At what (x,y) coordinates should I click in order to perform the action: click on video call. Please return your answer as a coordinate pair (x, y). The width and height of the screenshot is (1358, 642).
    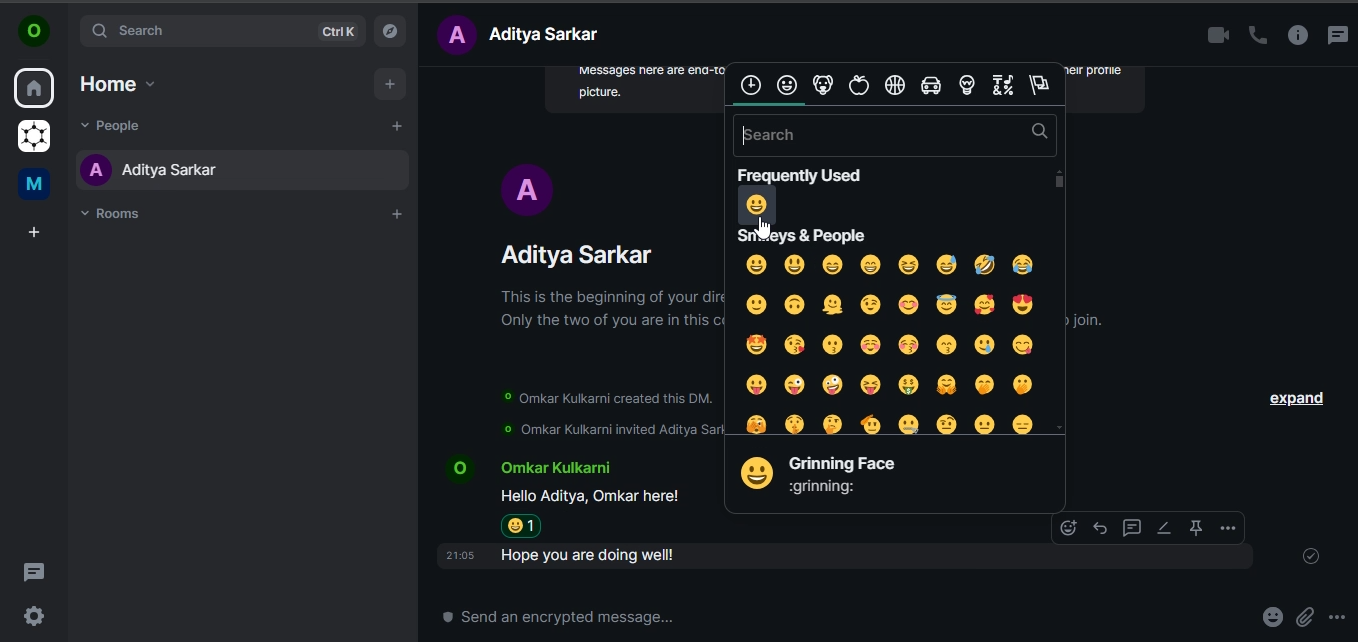
    Looking at the image, I should click on (1211, 36).